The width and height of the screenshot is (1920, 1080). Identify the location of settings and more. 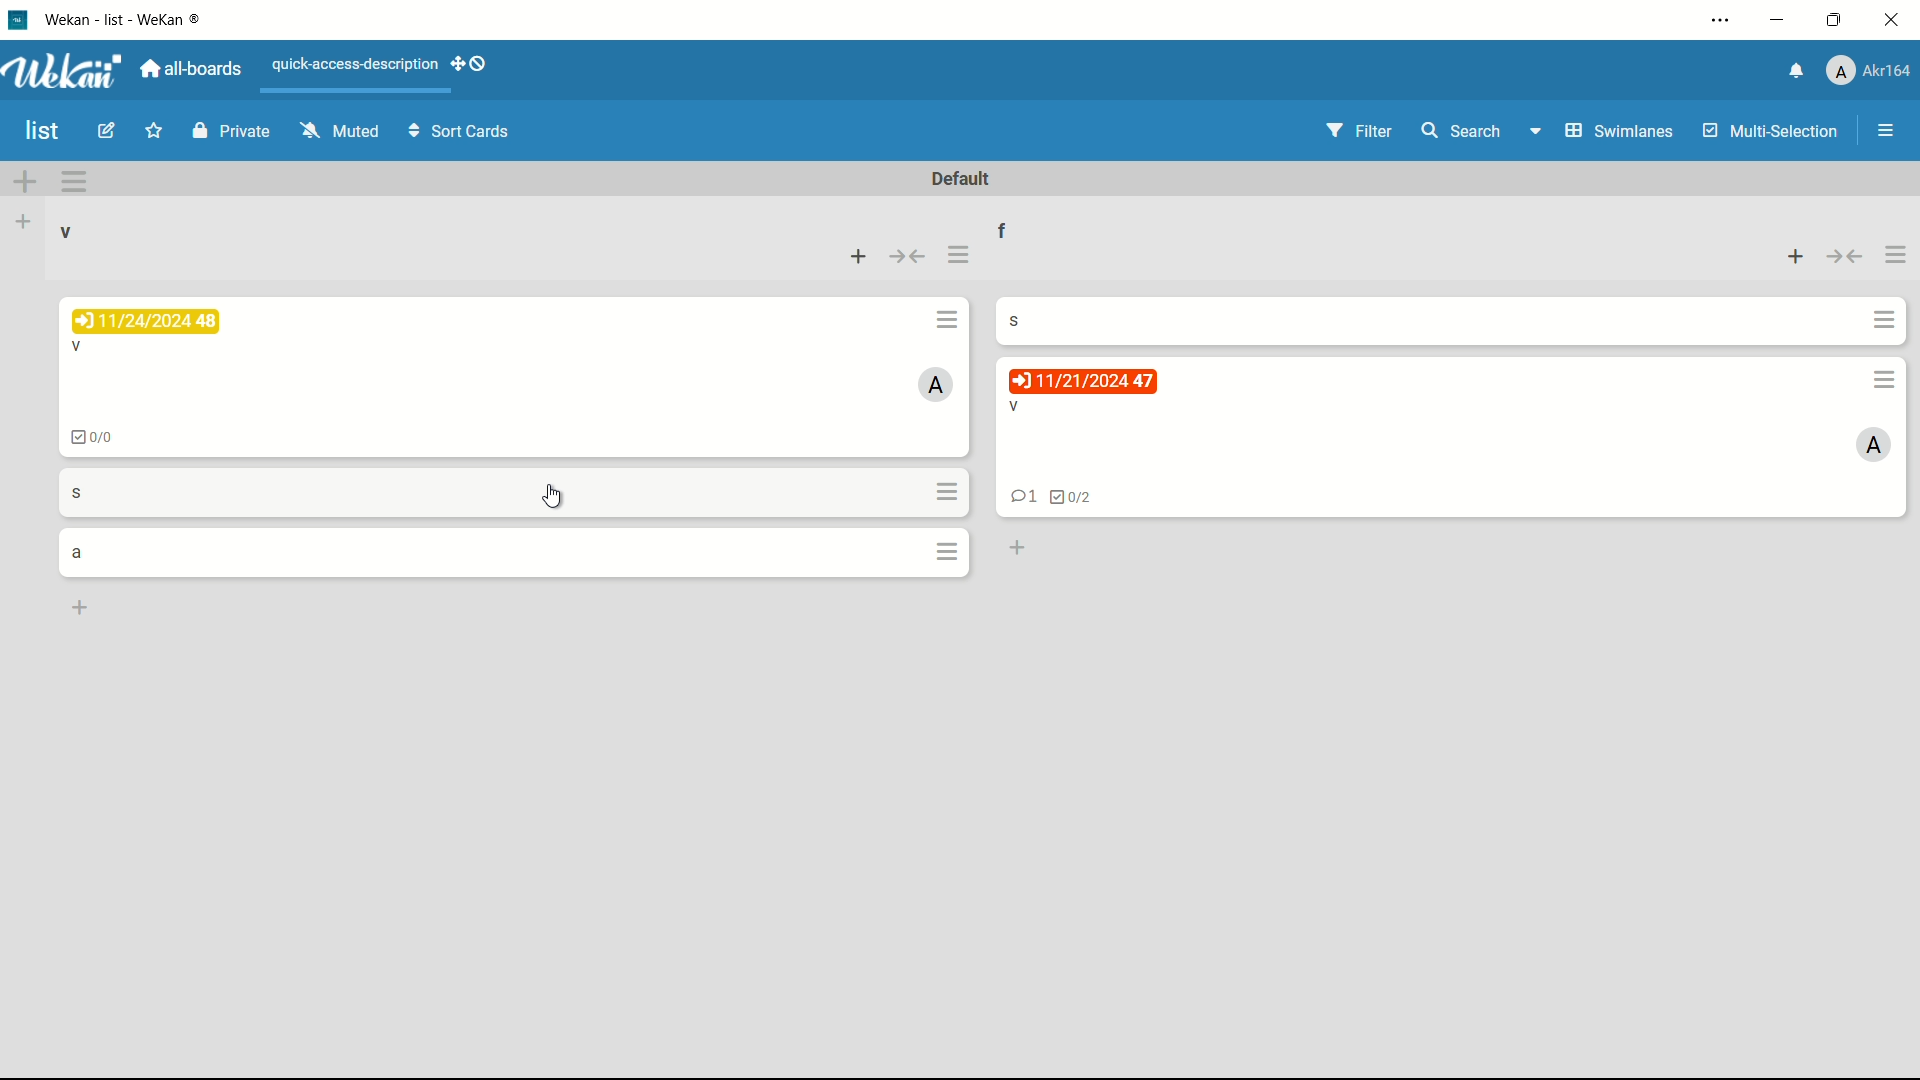
(1720, 19).